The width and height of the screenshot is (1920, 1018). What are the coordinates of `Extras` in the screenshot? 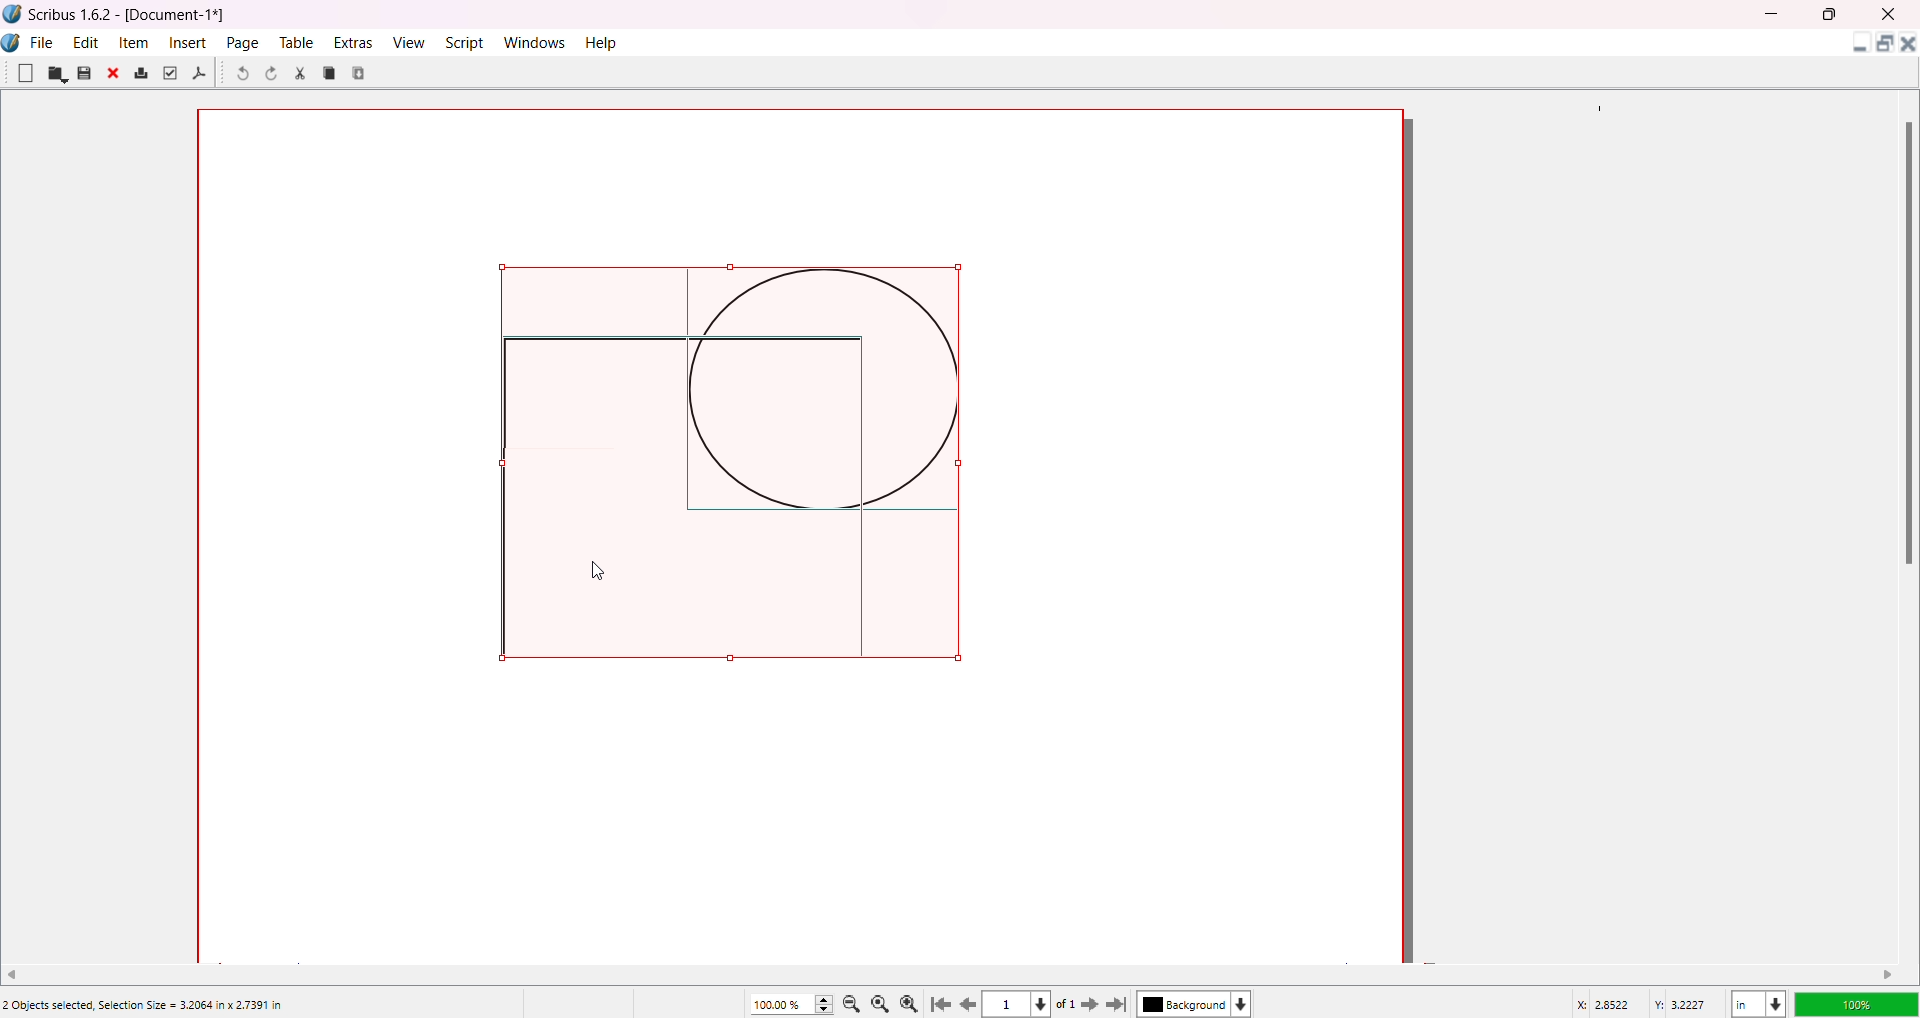 It's located at (354, 42).